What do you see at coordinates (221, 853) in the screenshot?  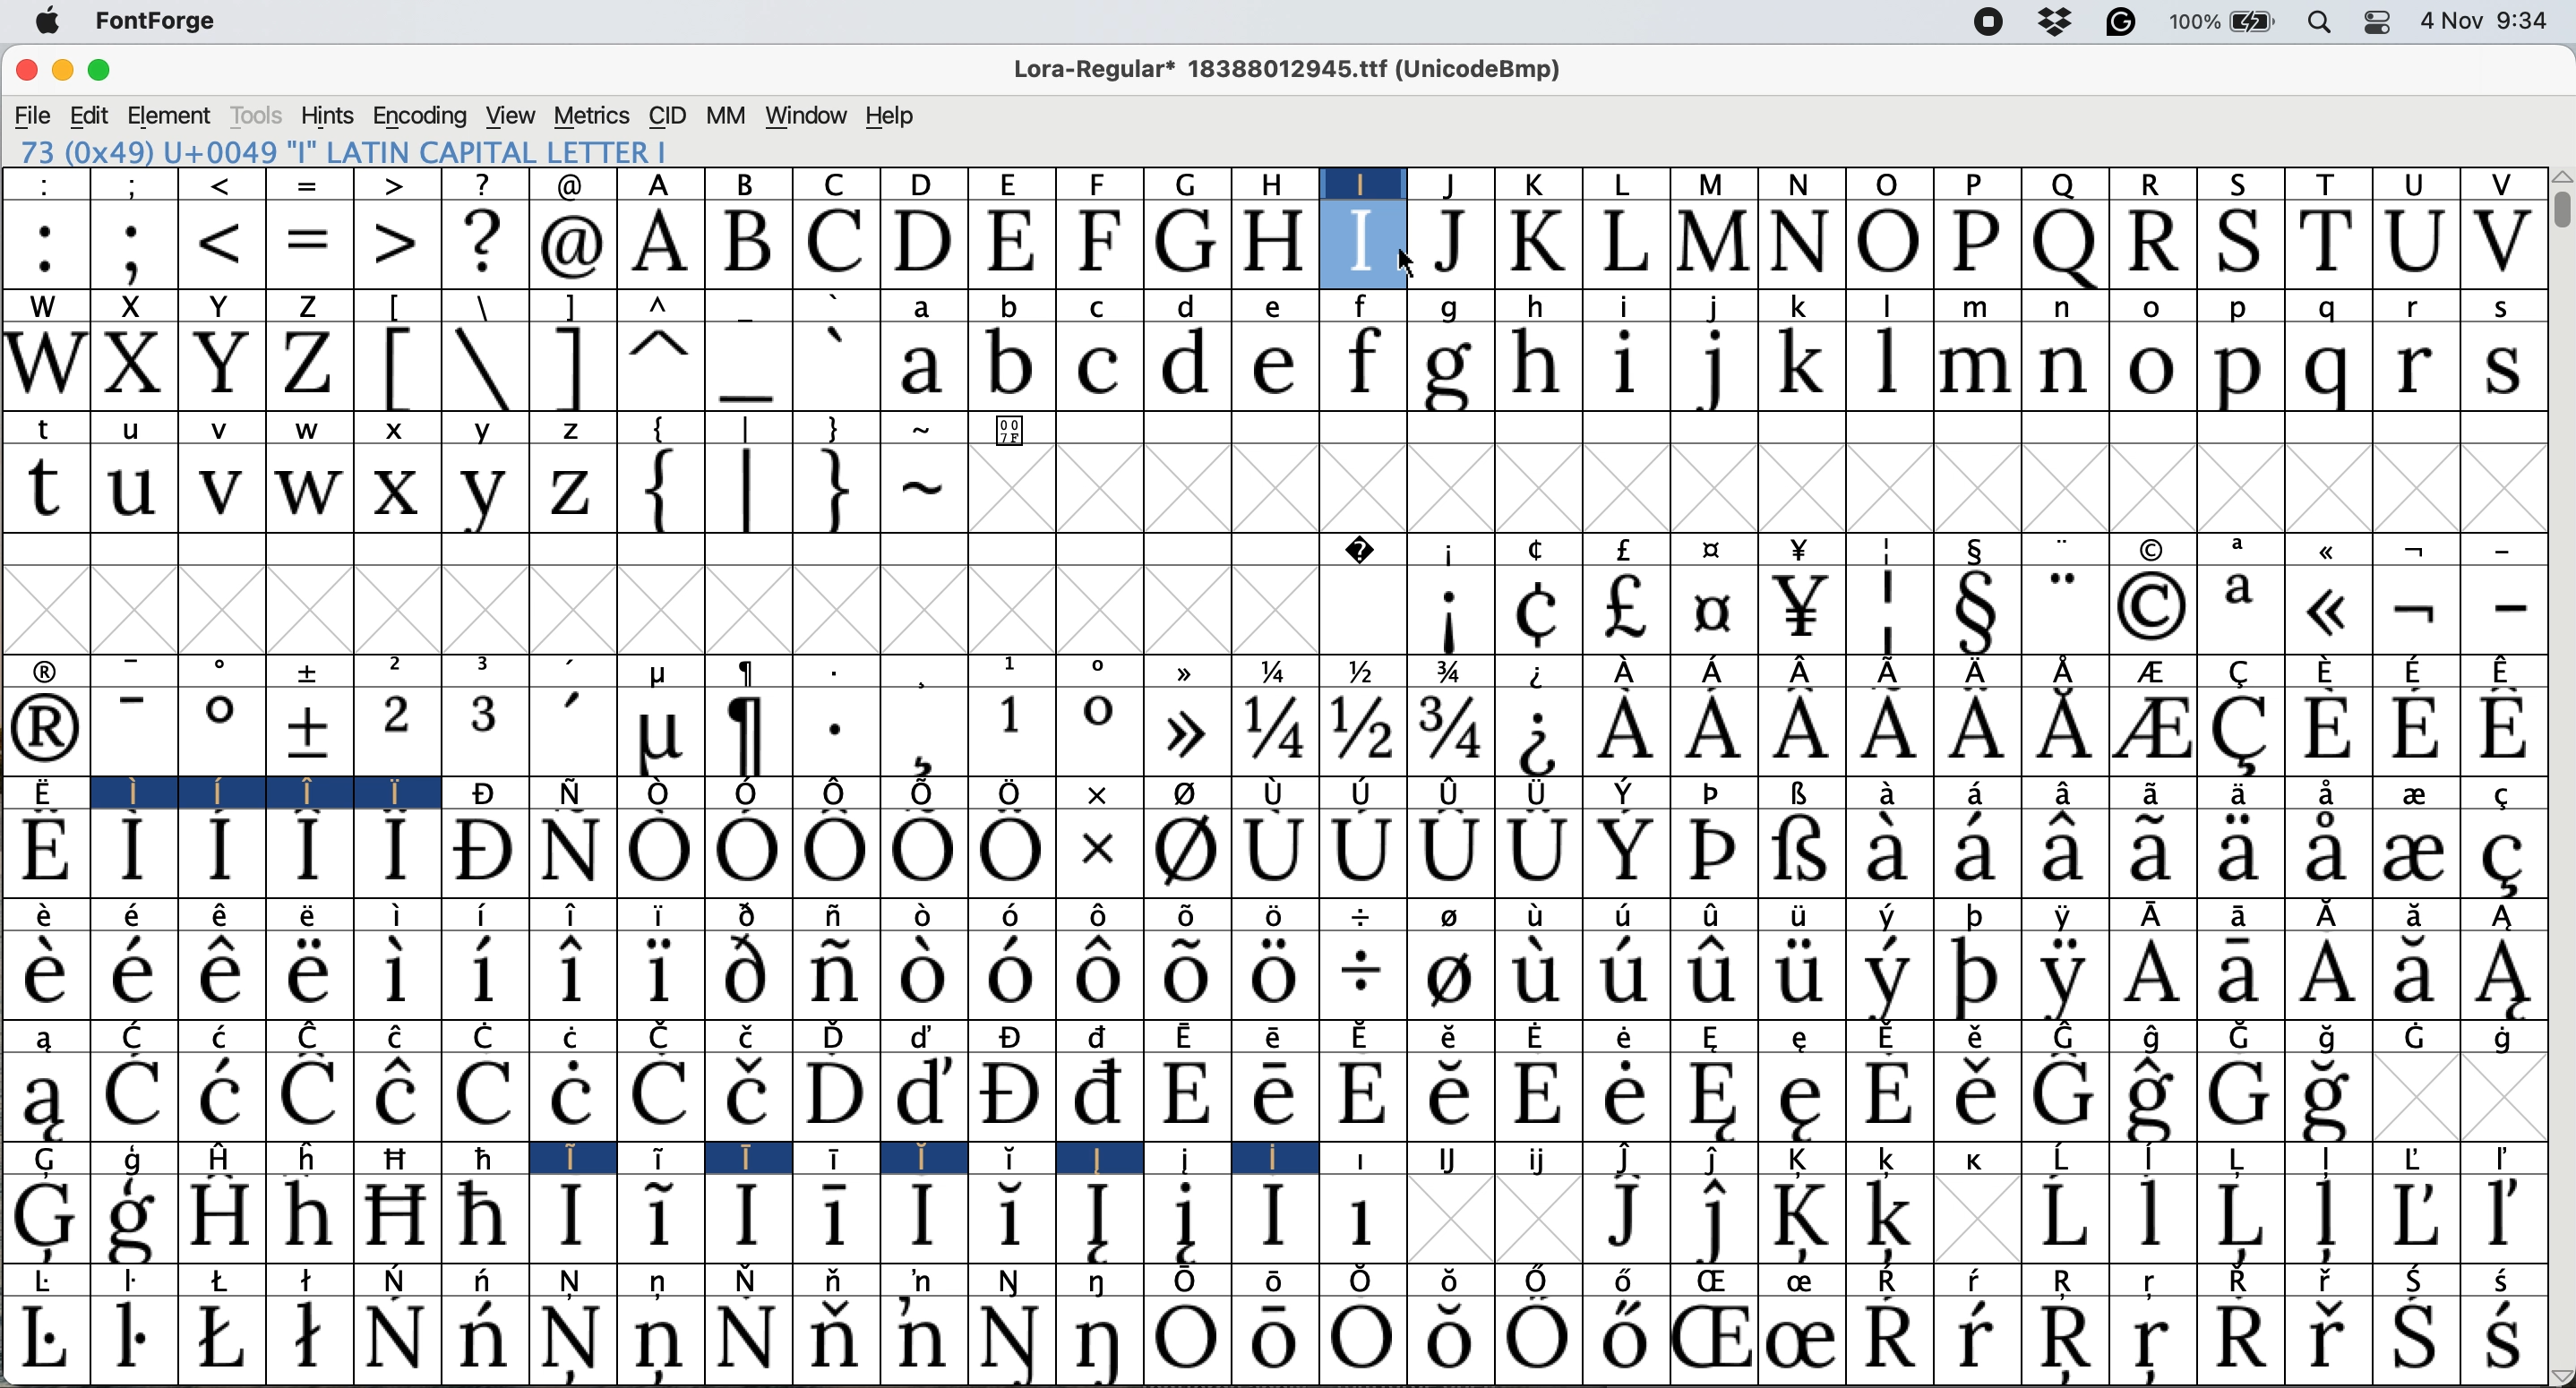 I see `Symbol` at bounding box center [221, 853].